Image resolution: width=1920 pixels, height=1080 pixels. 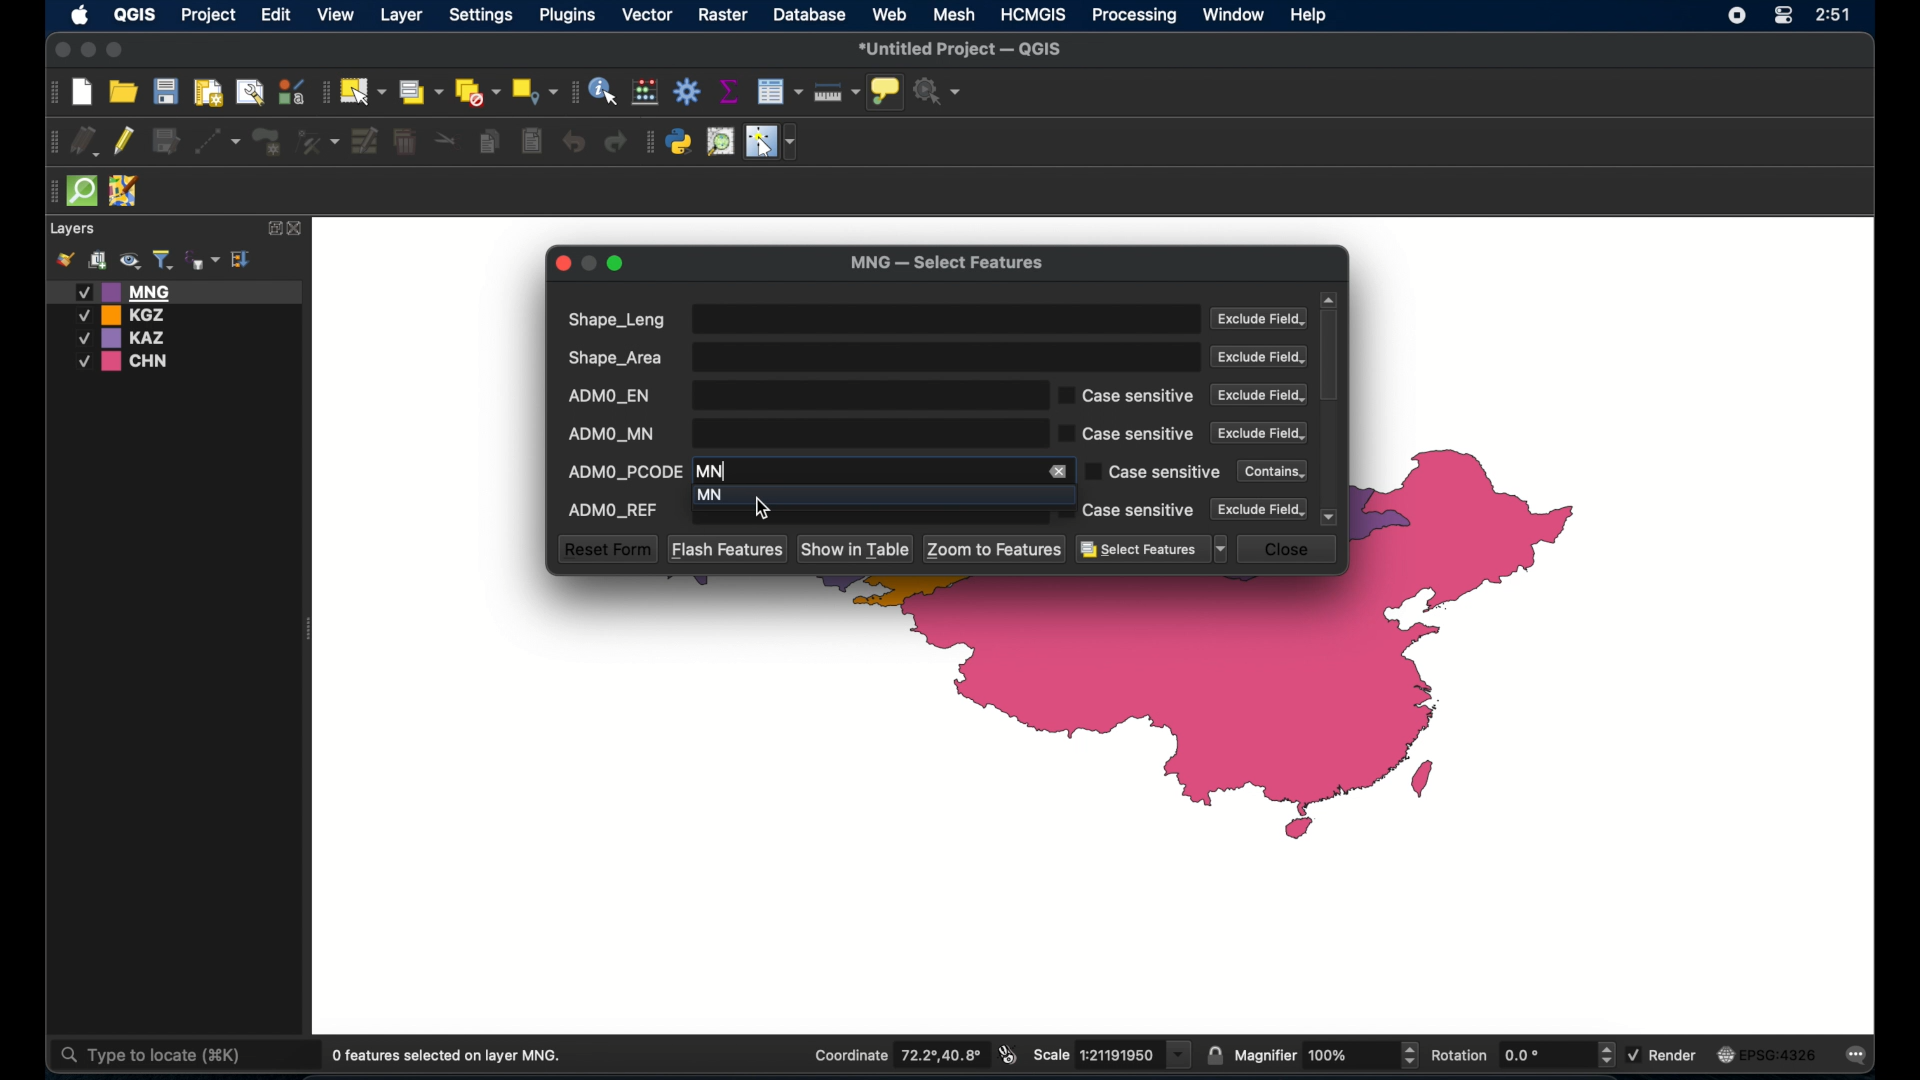 What do you see at coordinates (939, 91) in the screenshot?
I see `no action selected ` at bounding box center [939, 91].